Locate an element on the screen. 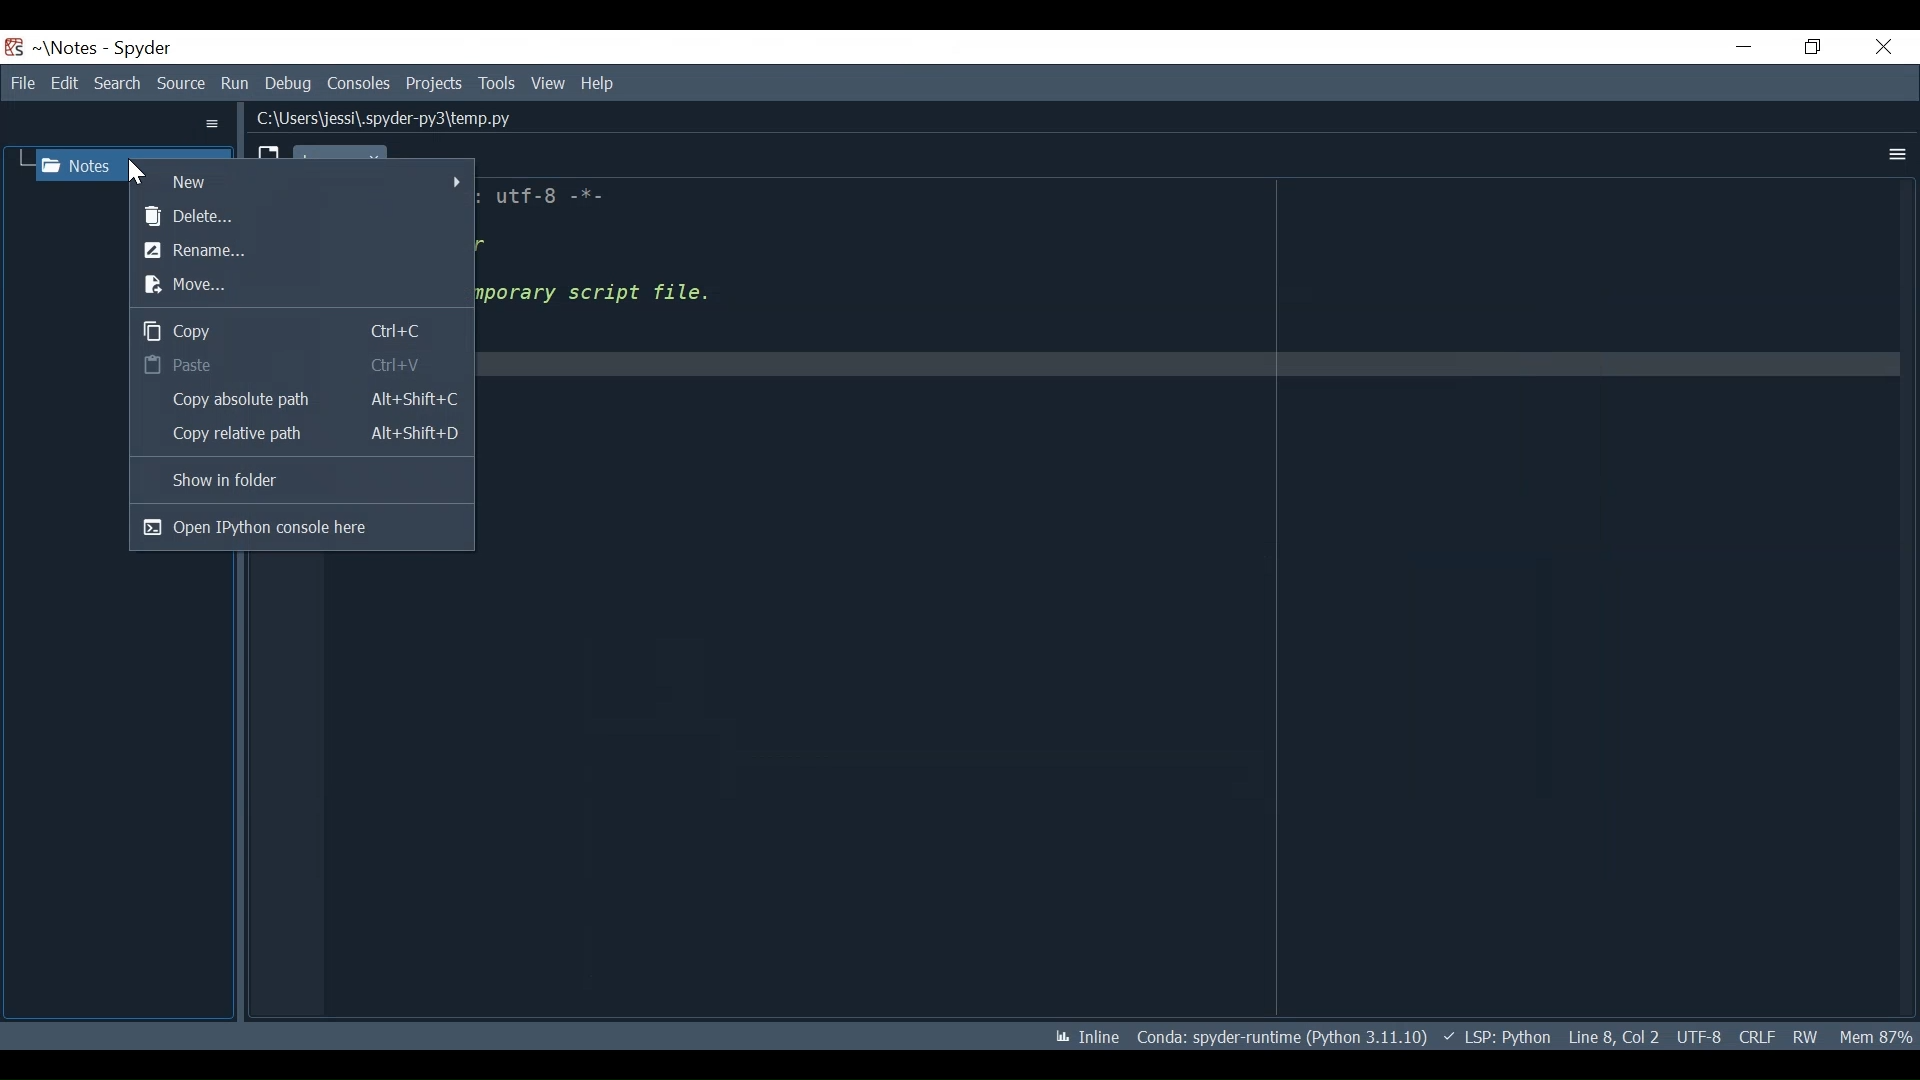  File Permission is located at coordinates (1805, 1035).